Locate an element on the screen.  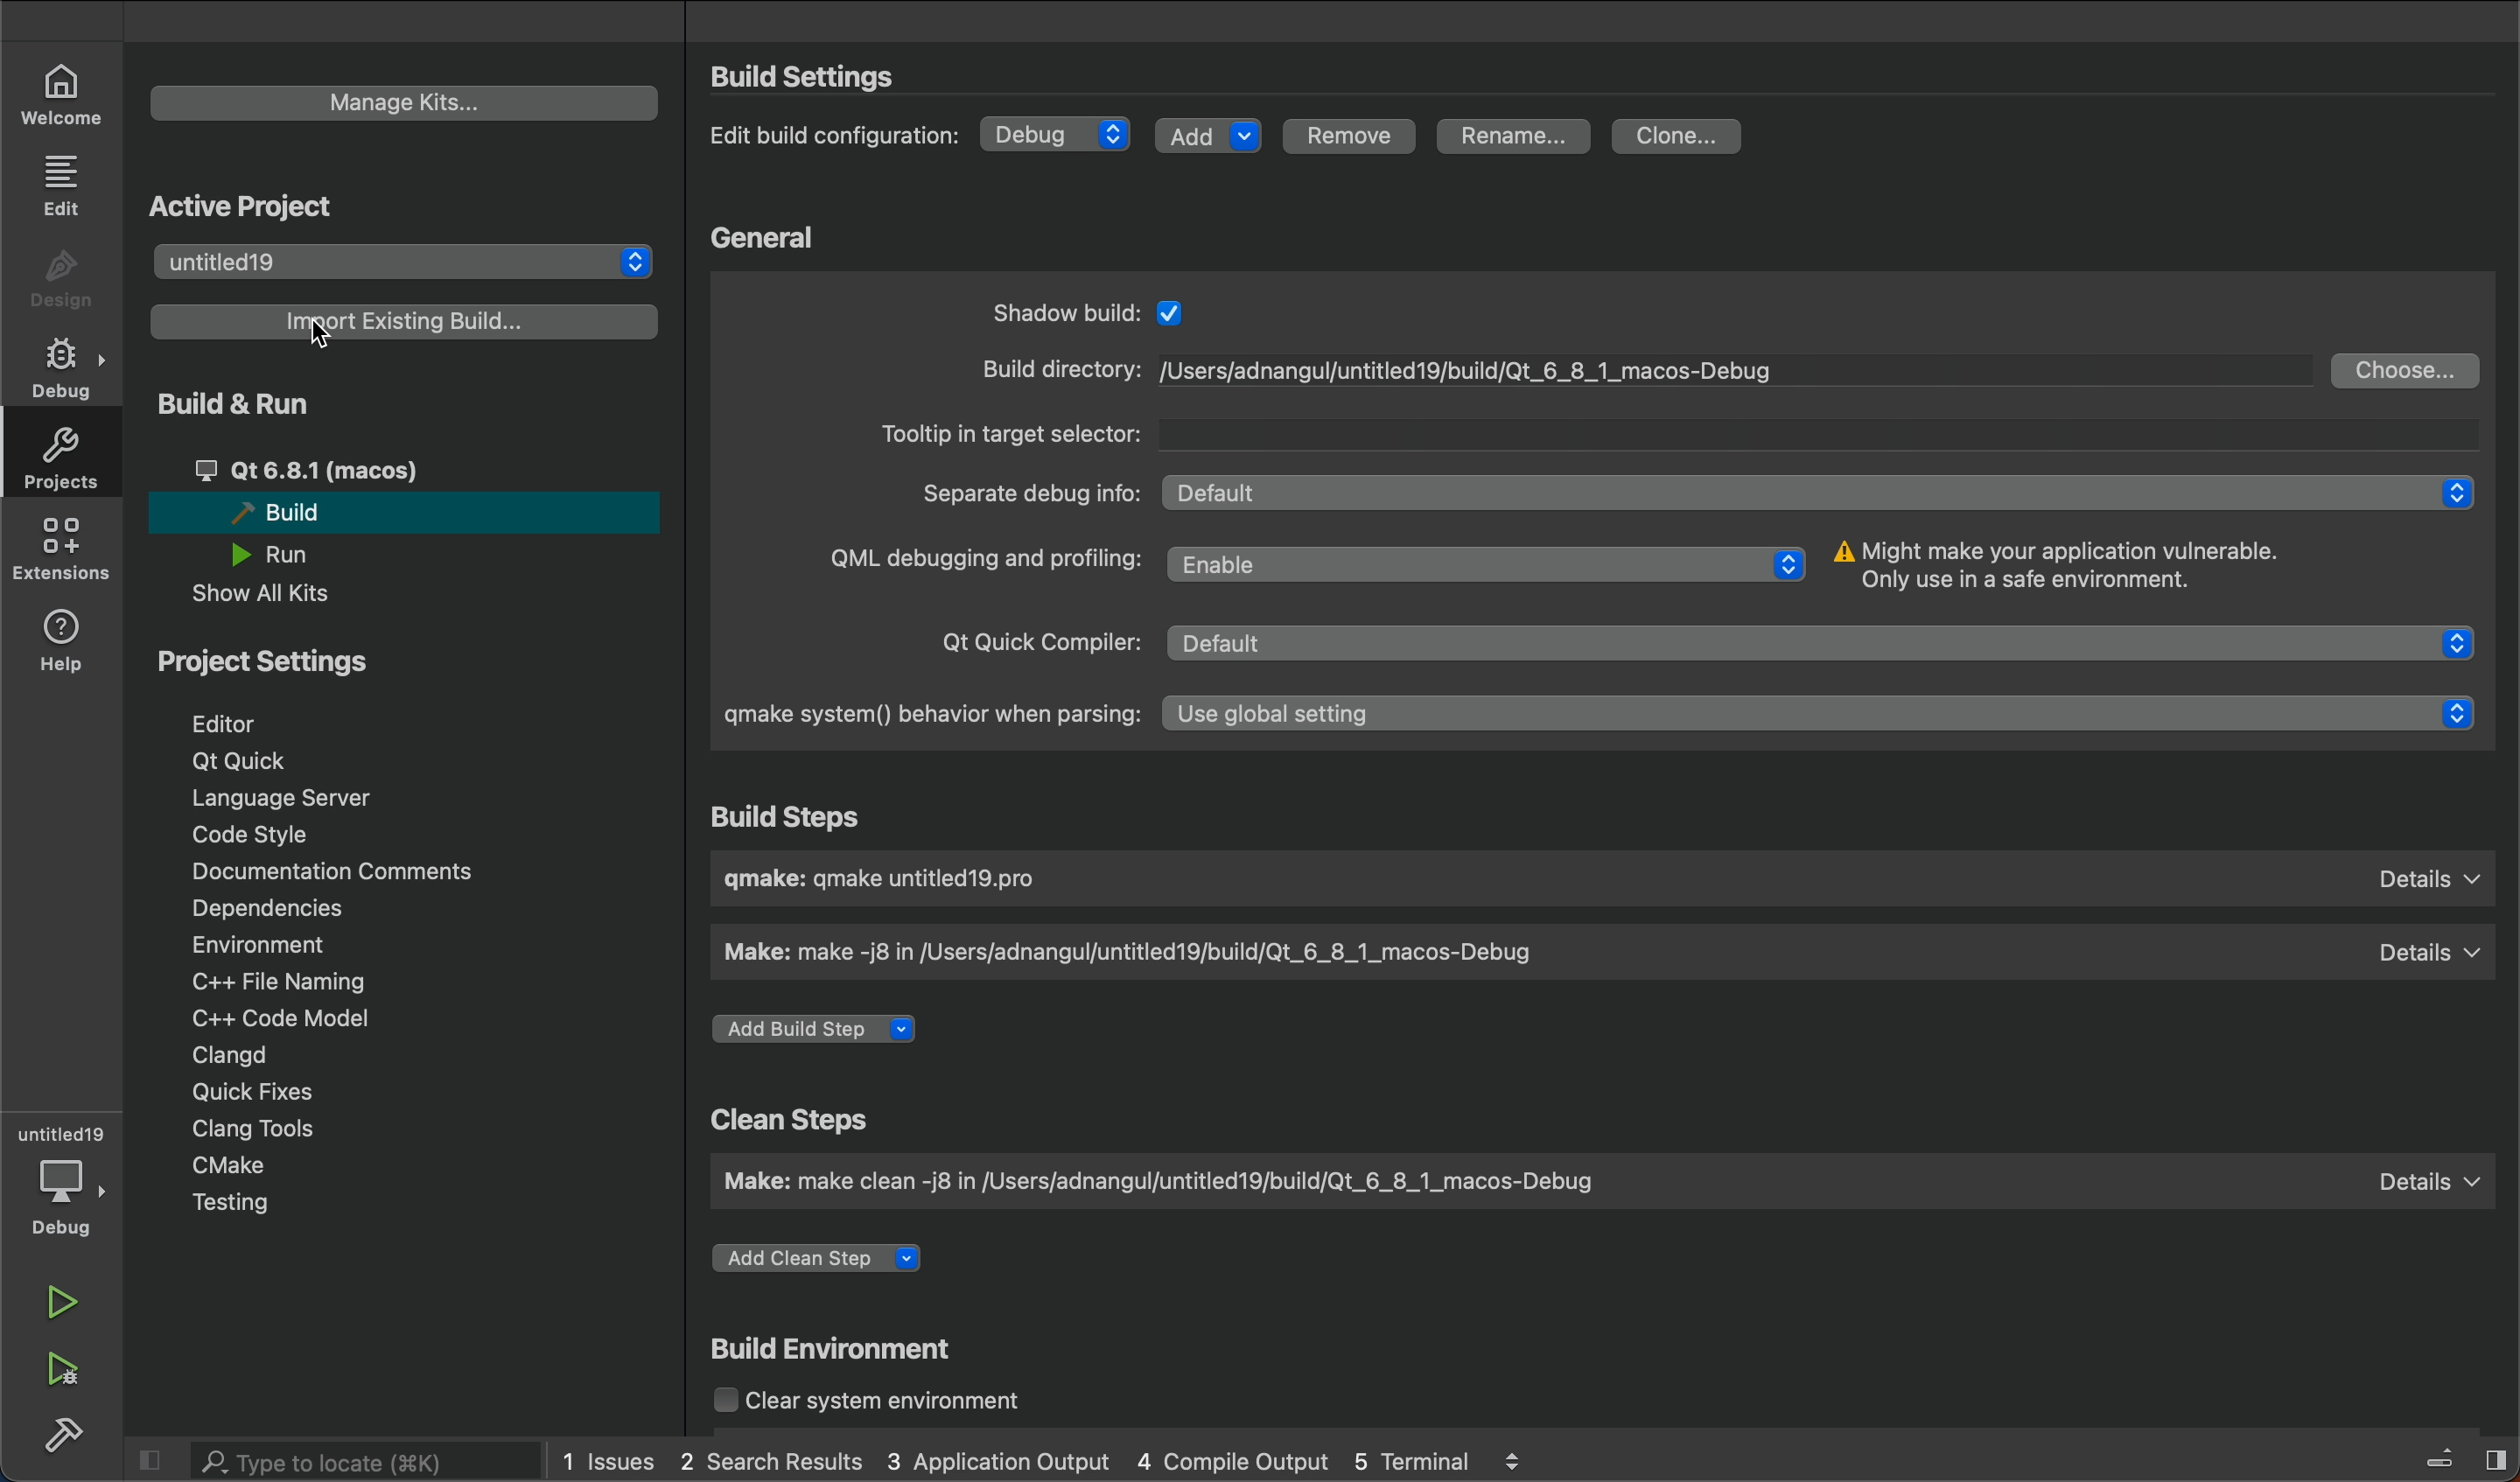
clean steps is located at coordinates (797, 1120).